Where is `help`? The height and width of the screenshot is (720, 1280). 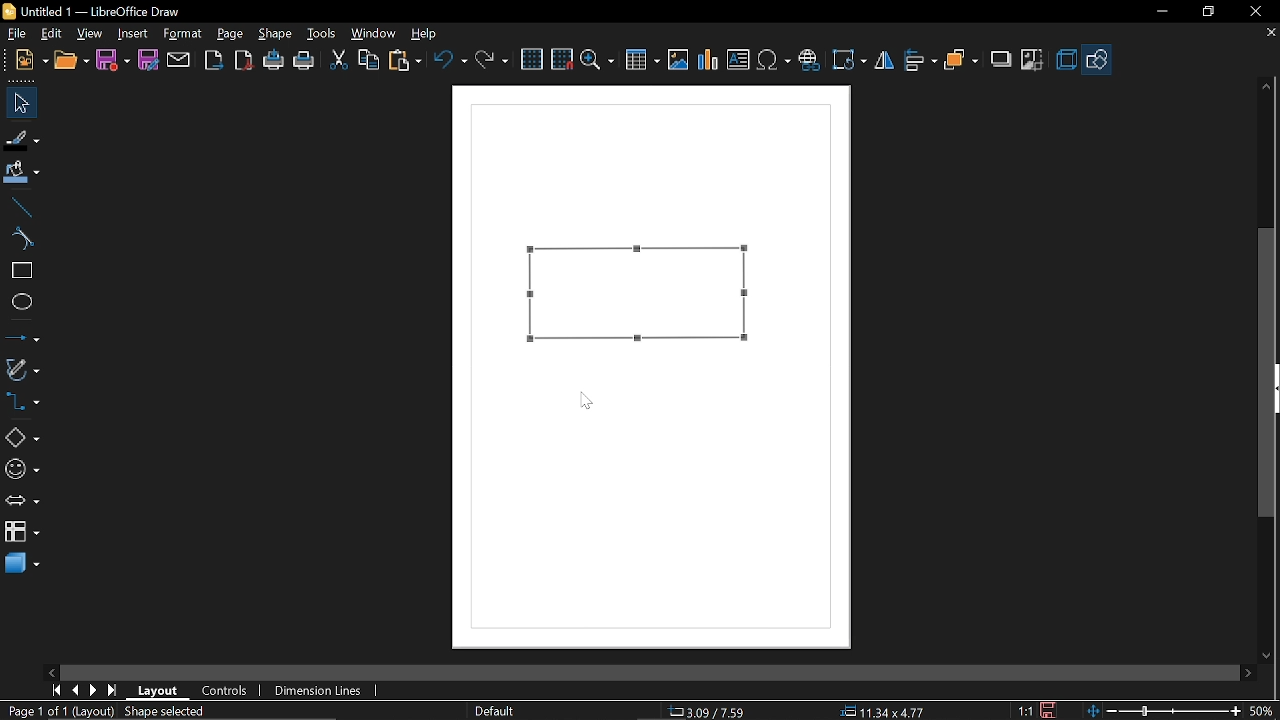 help is located at coordinates (424, 33).